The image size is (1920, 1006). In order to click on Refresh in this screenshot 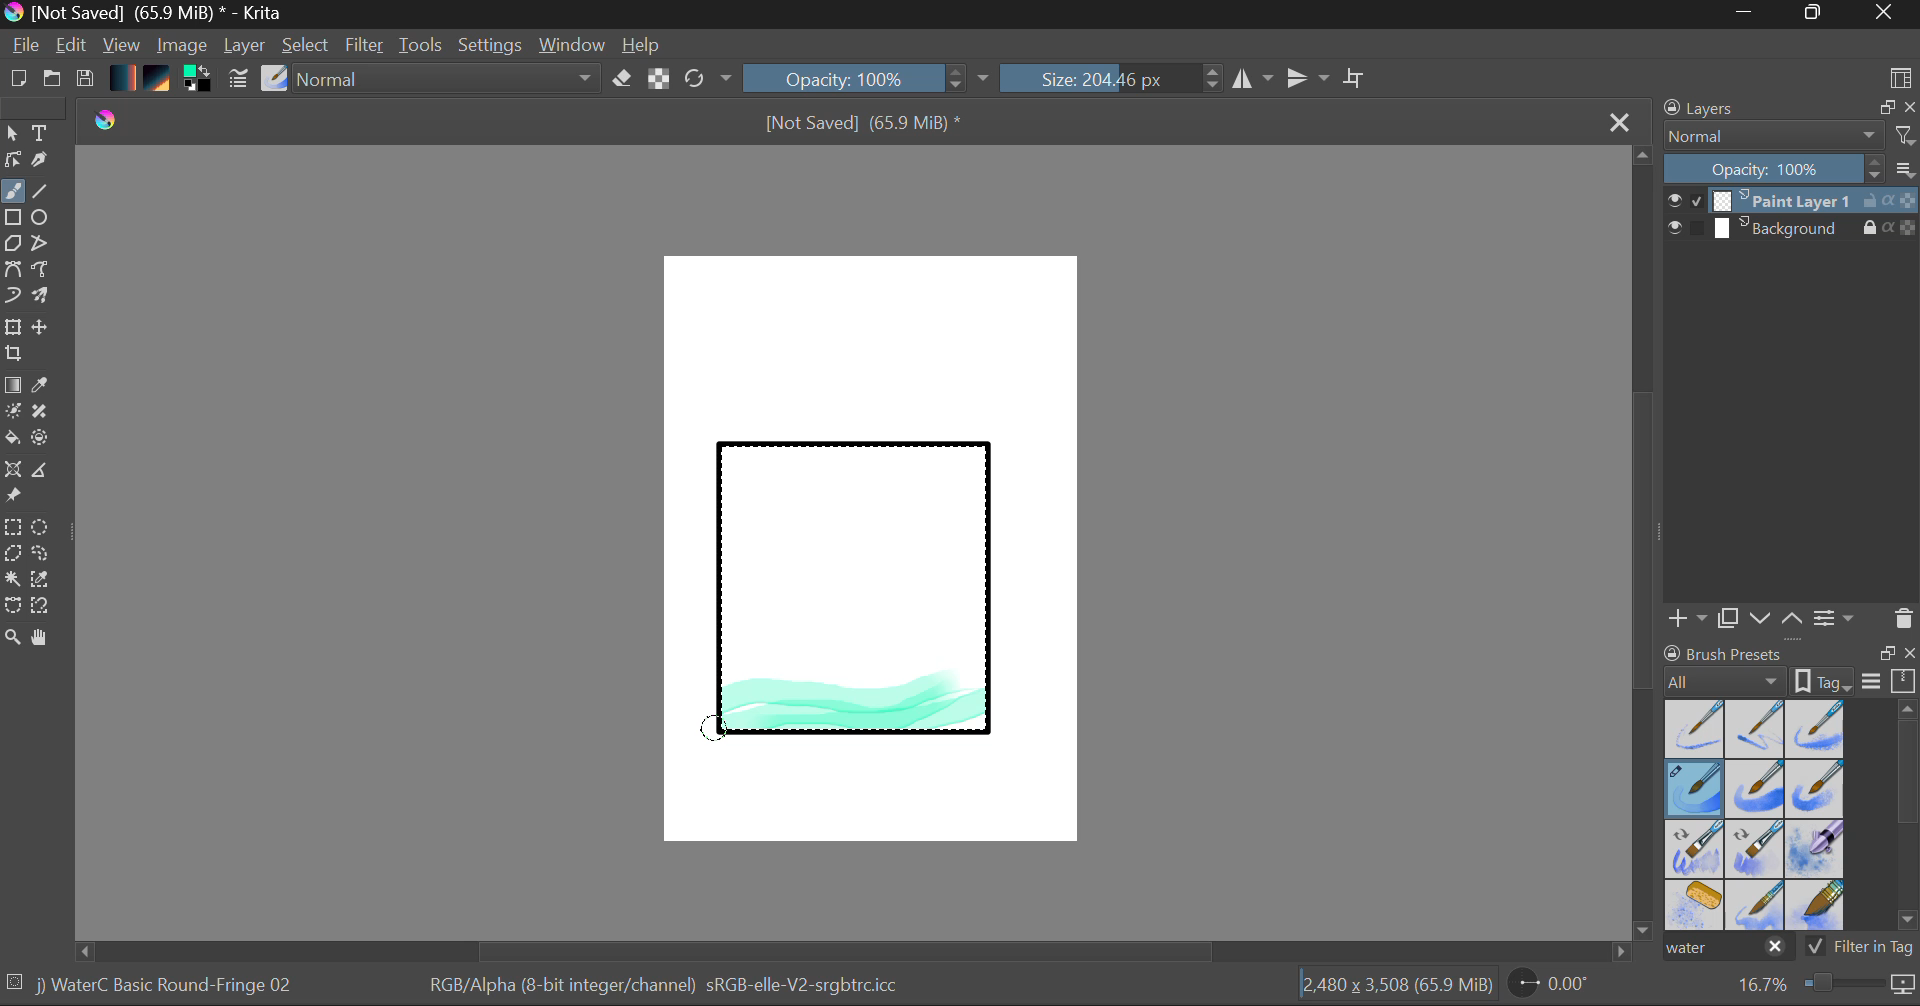, I will do `click(708, 78)`.